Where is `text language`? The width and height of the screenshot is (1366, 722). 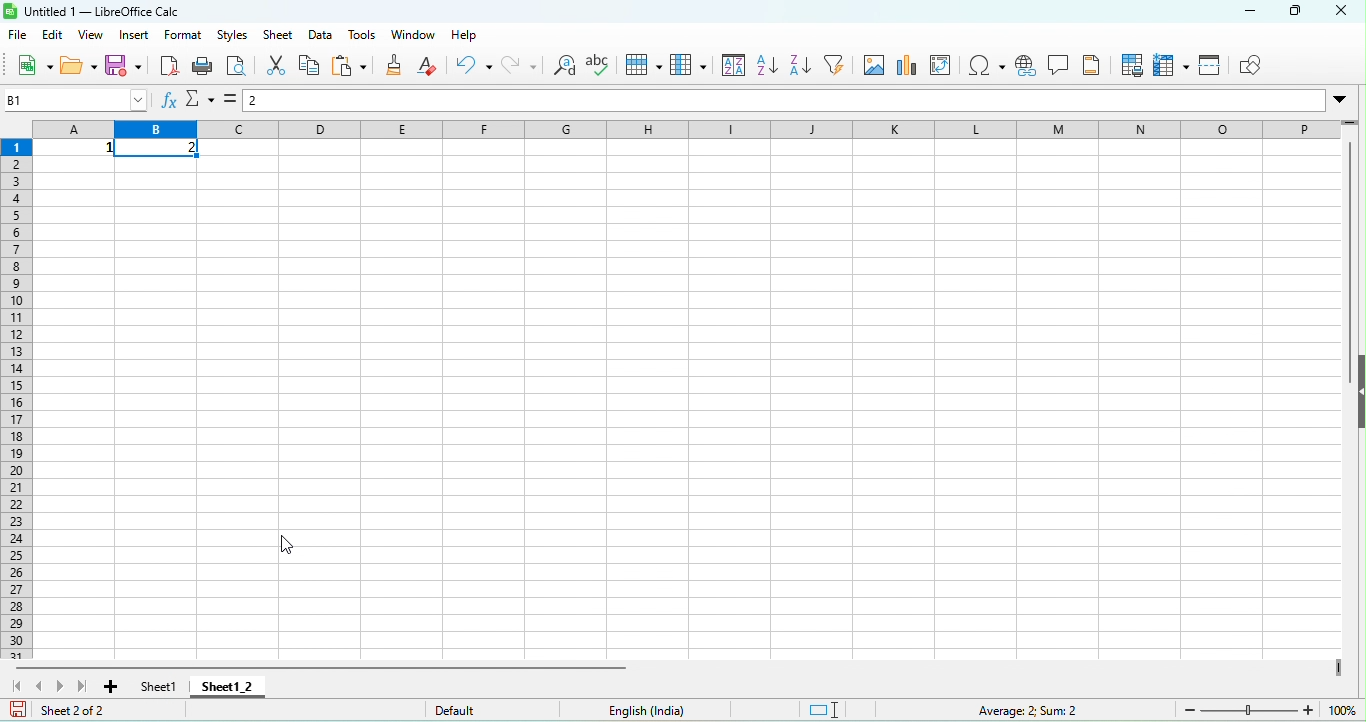 text language is located at coordinates (694, 711).